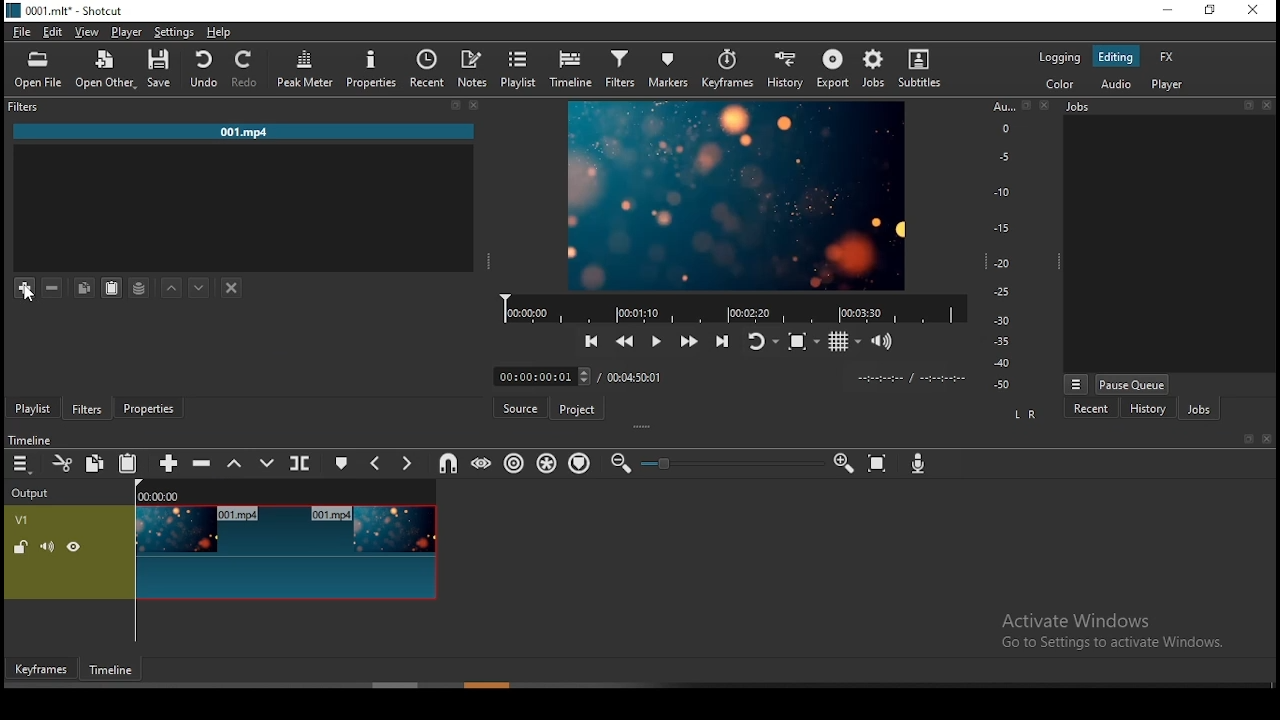 This screenshot has height=720, width=1280. I want to click on lift, so click(237, 465).